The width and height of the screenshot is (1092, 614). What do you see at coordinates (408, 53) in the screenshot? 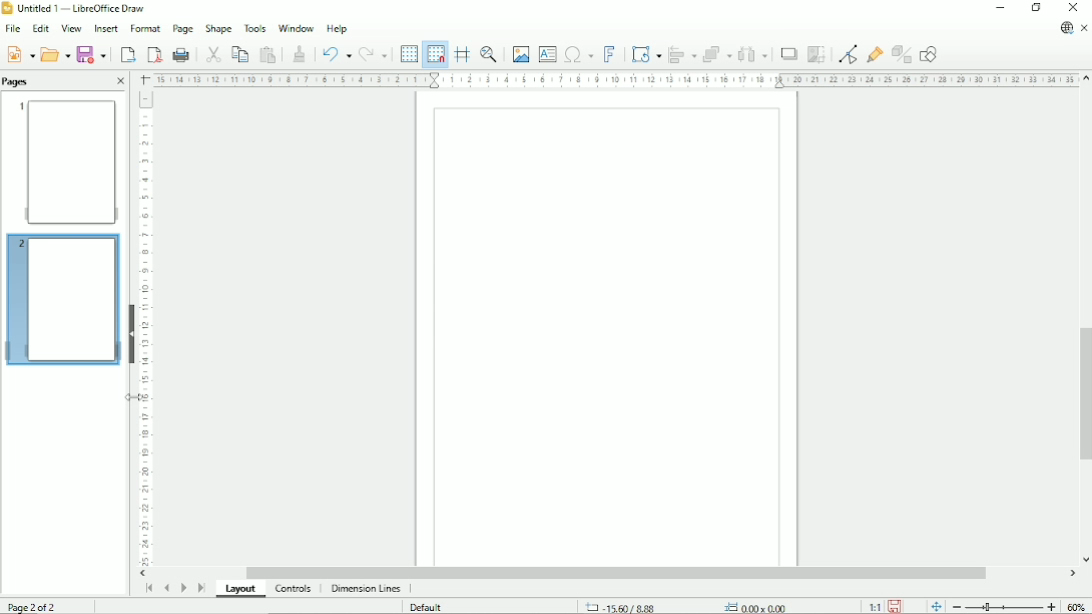
I see `Display grid` at bounding box center [408, 53].